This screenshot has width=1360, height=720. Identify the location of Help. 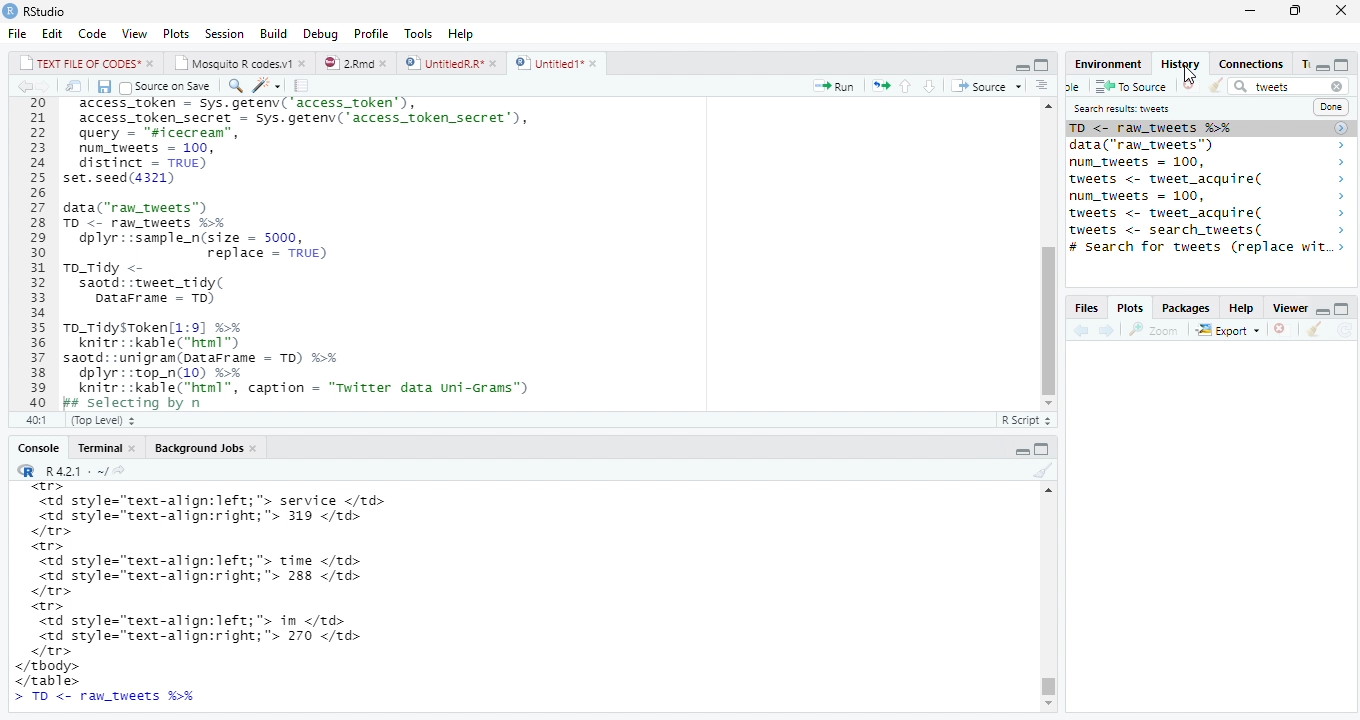
(1239, 309).